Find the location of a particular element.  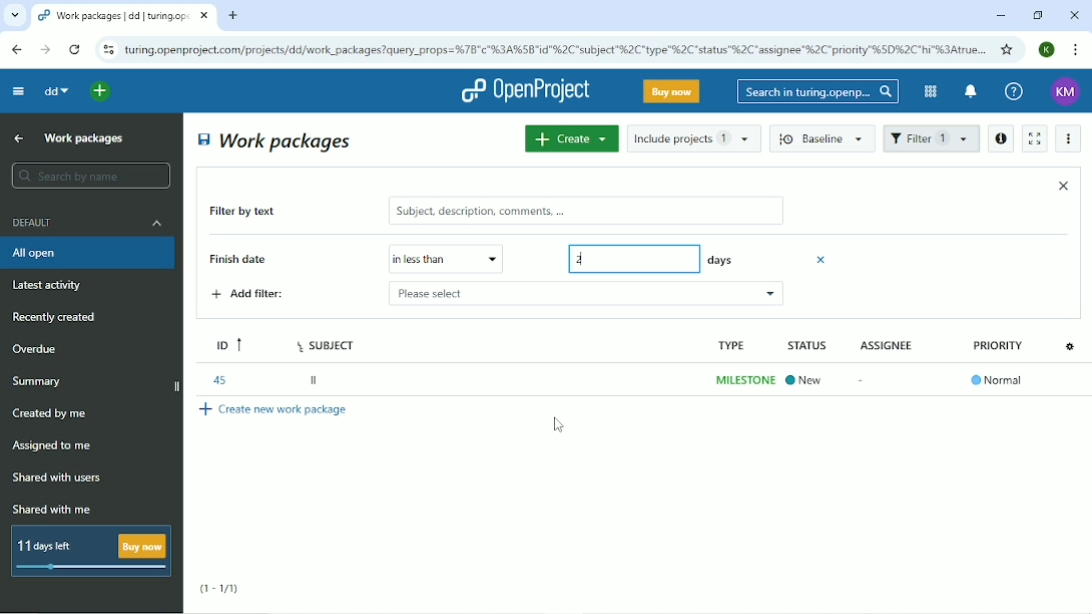

(1-1/1) is located at coordinates (220, 587).